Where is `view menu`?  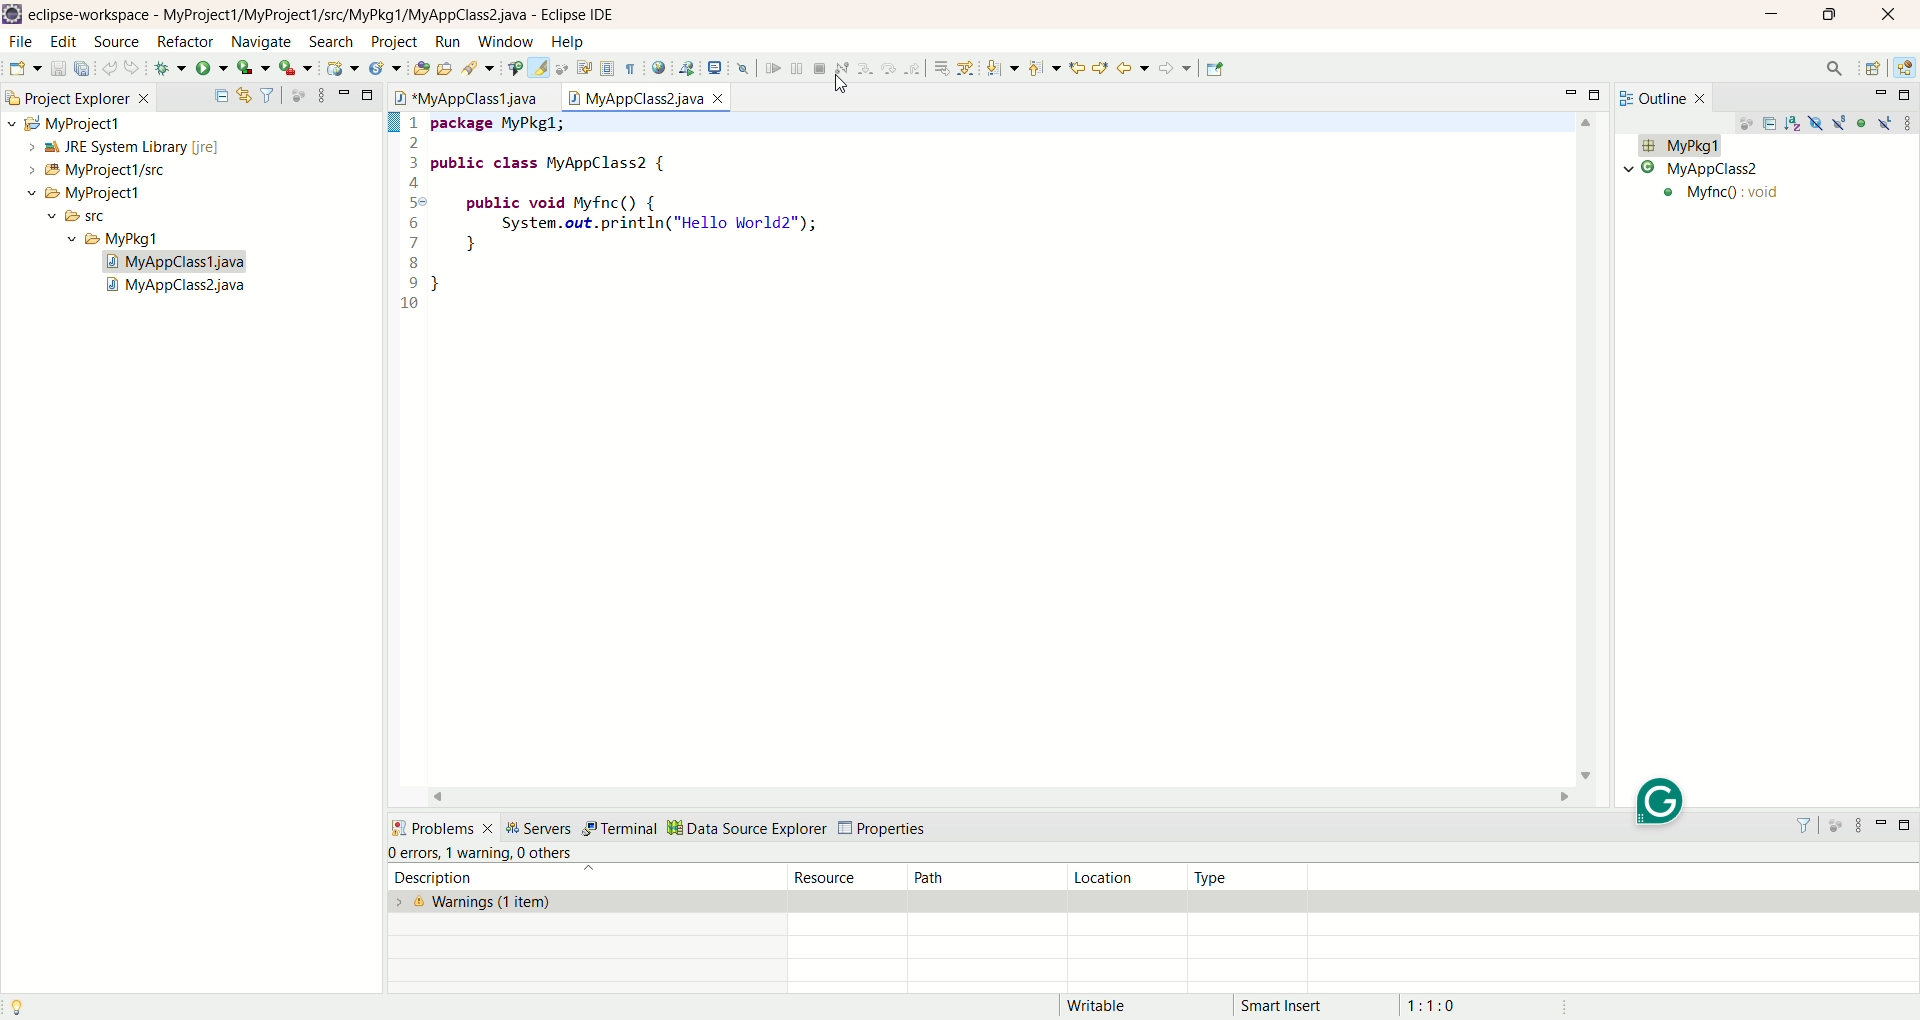
view menu is located at coordinates (1907, 122).